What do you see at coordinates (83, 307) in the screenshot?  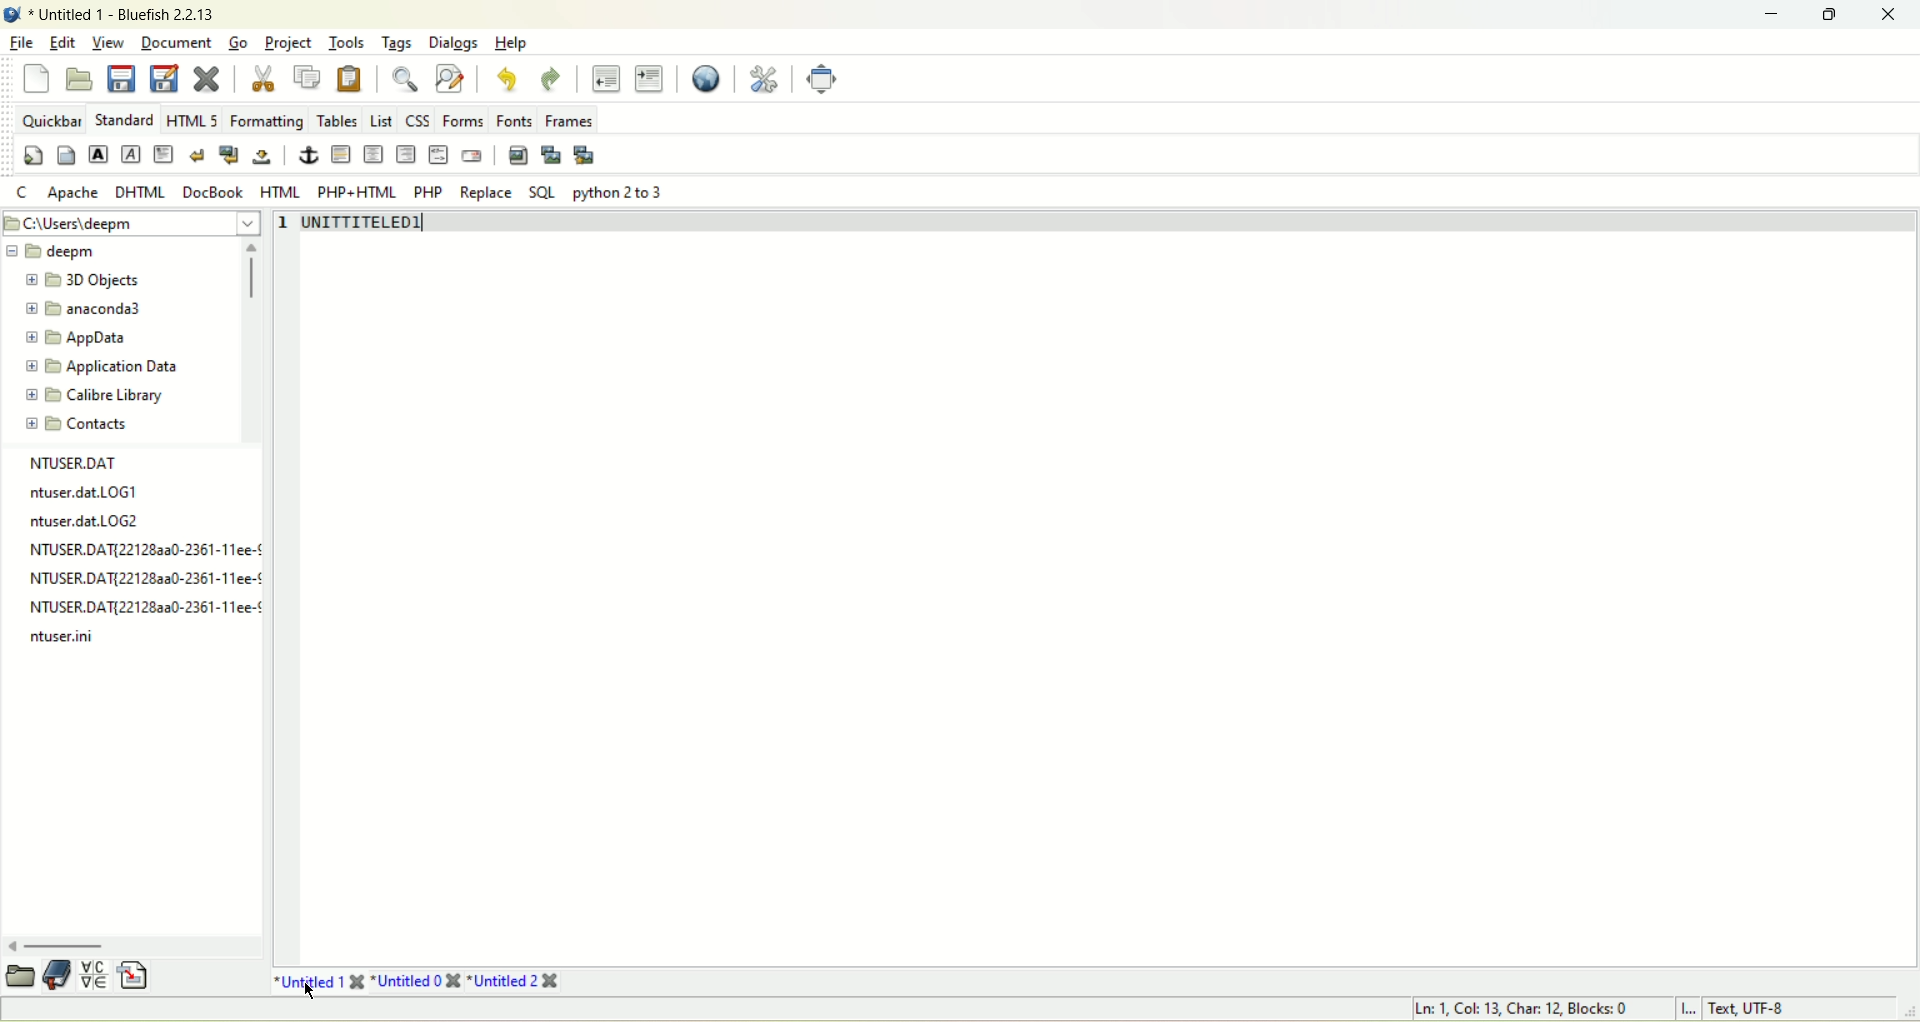 I see `anaconda3` at bounding box center [83, 307].